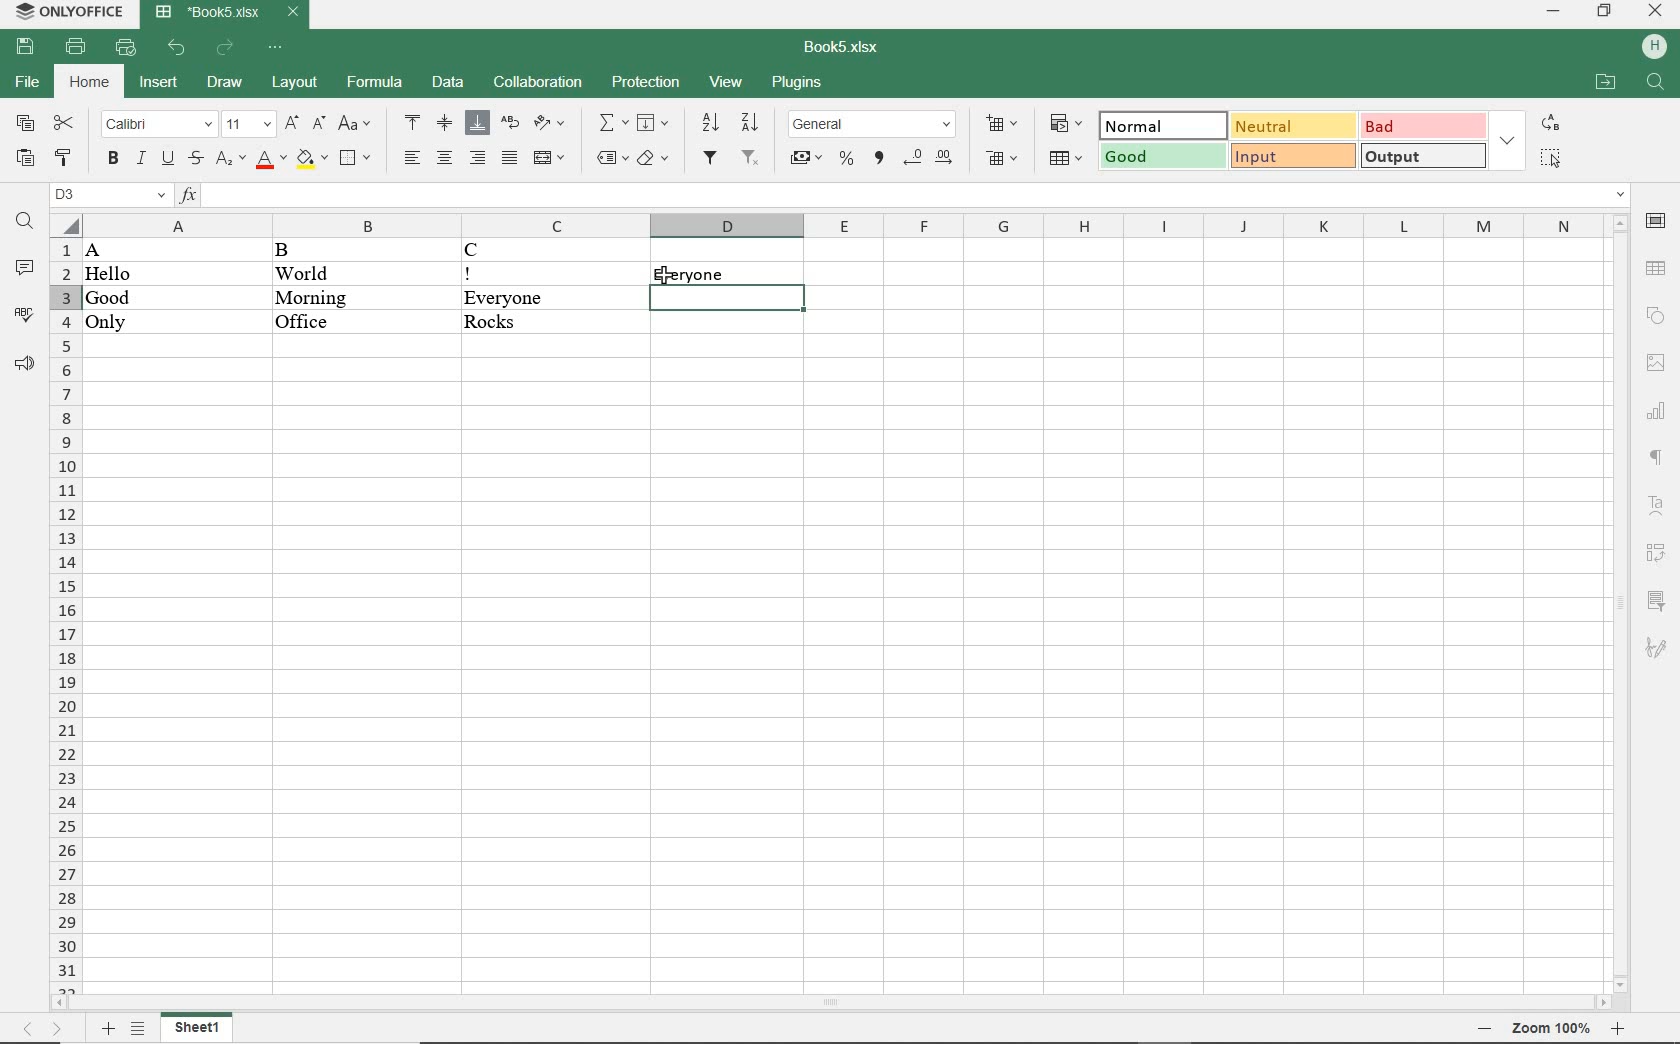  I want to click on good, so click(1162, 157).